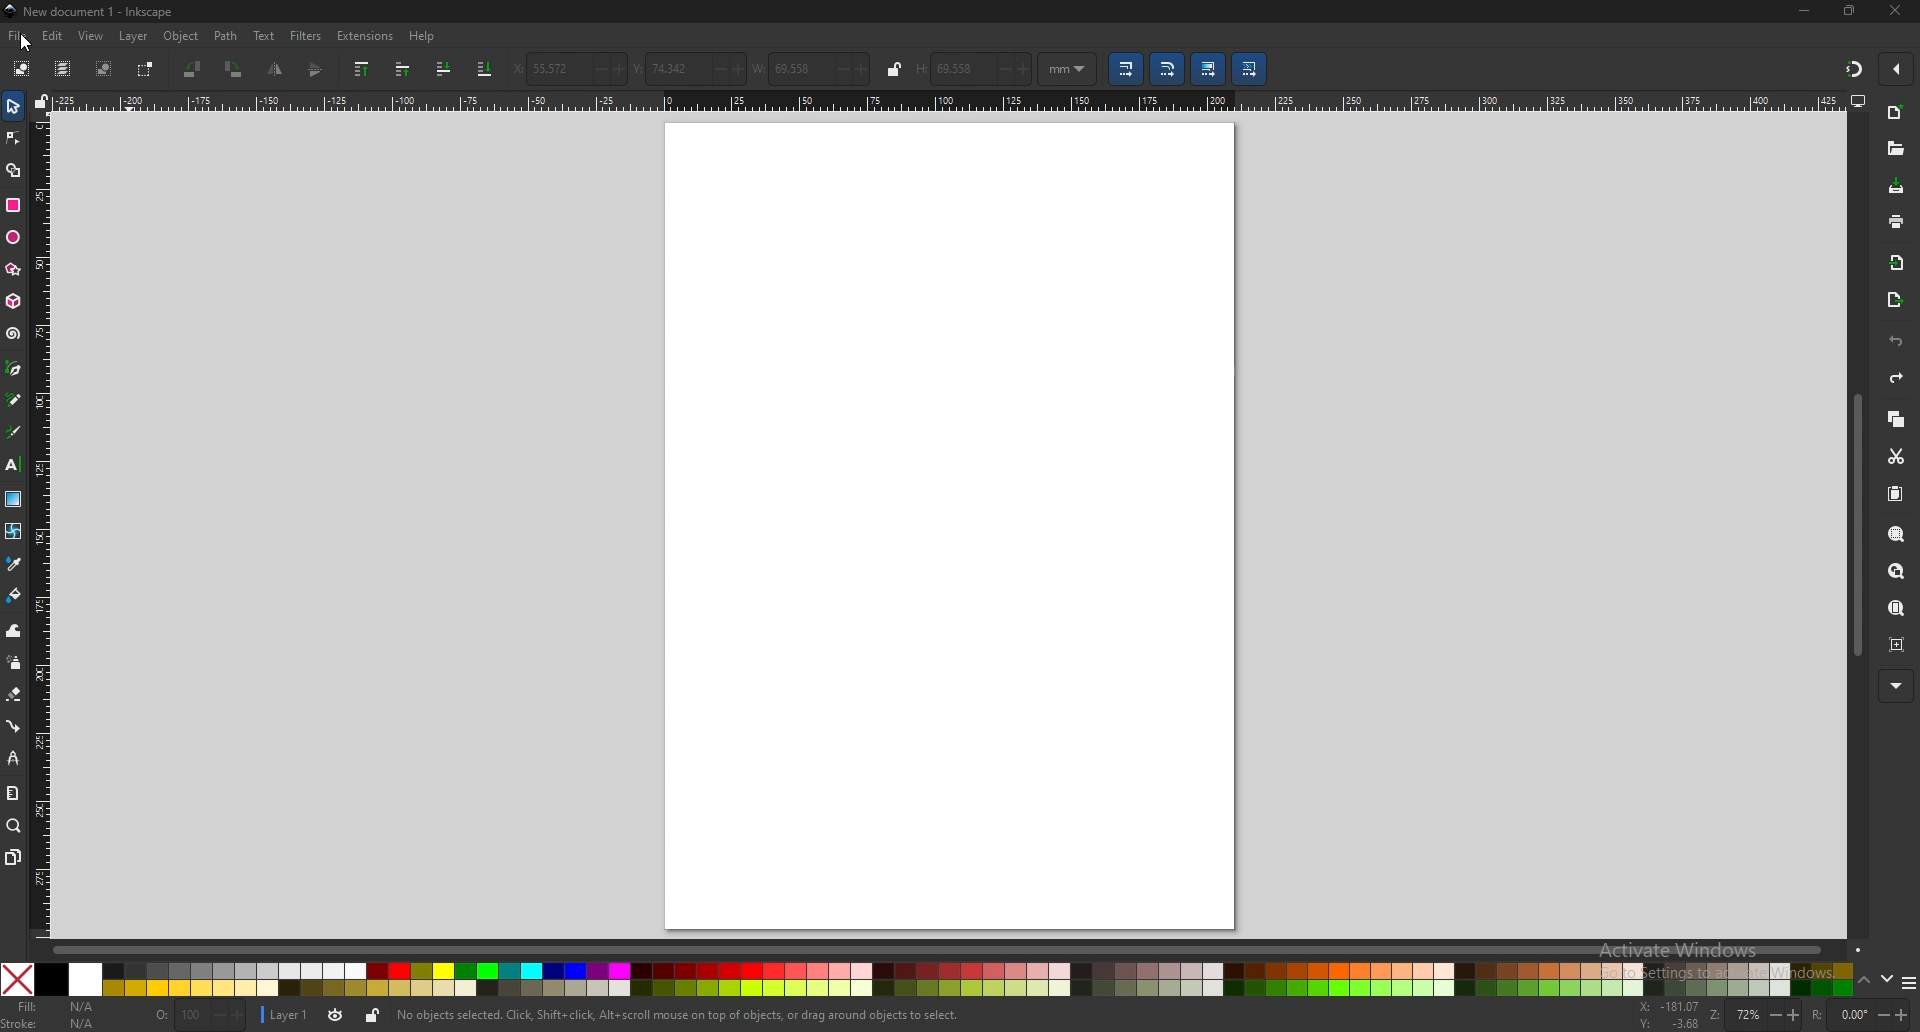 The width and height of the screenshot is (1920, 1032). I want to click on shape builder, so click(14, 170).